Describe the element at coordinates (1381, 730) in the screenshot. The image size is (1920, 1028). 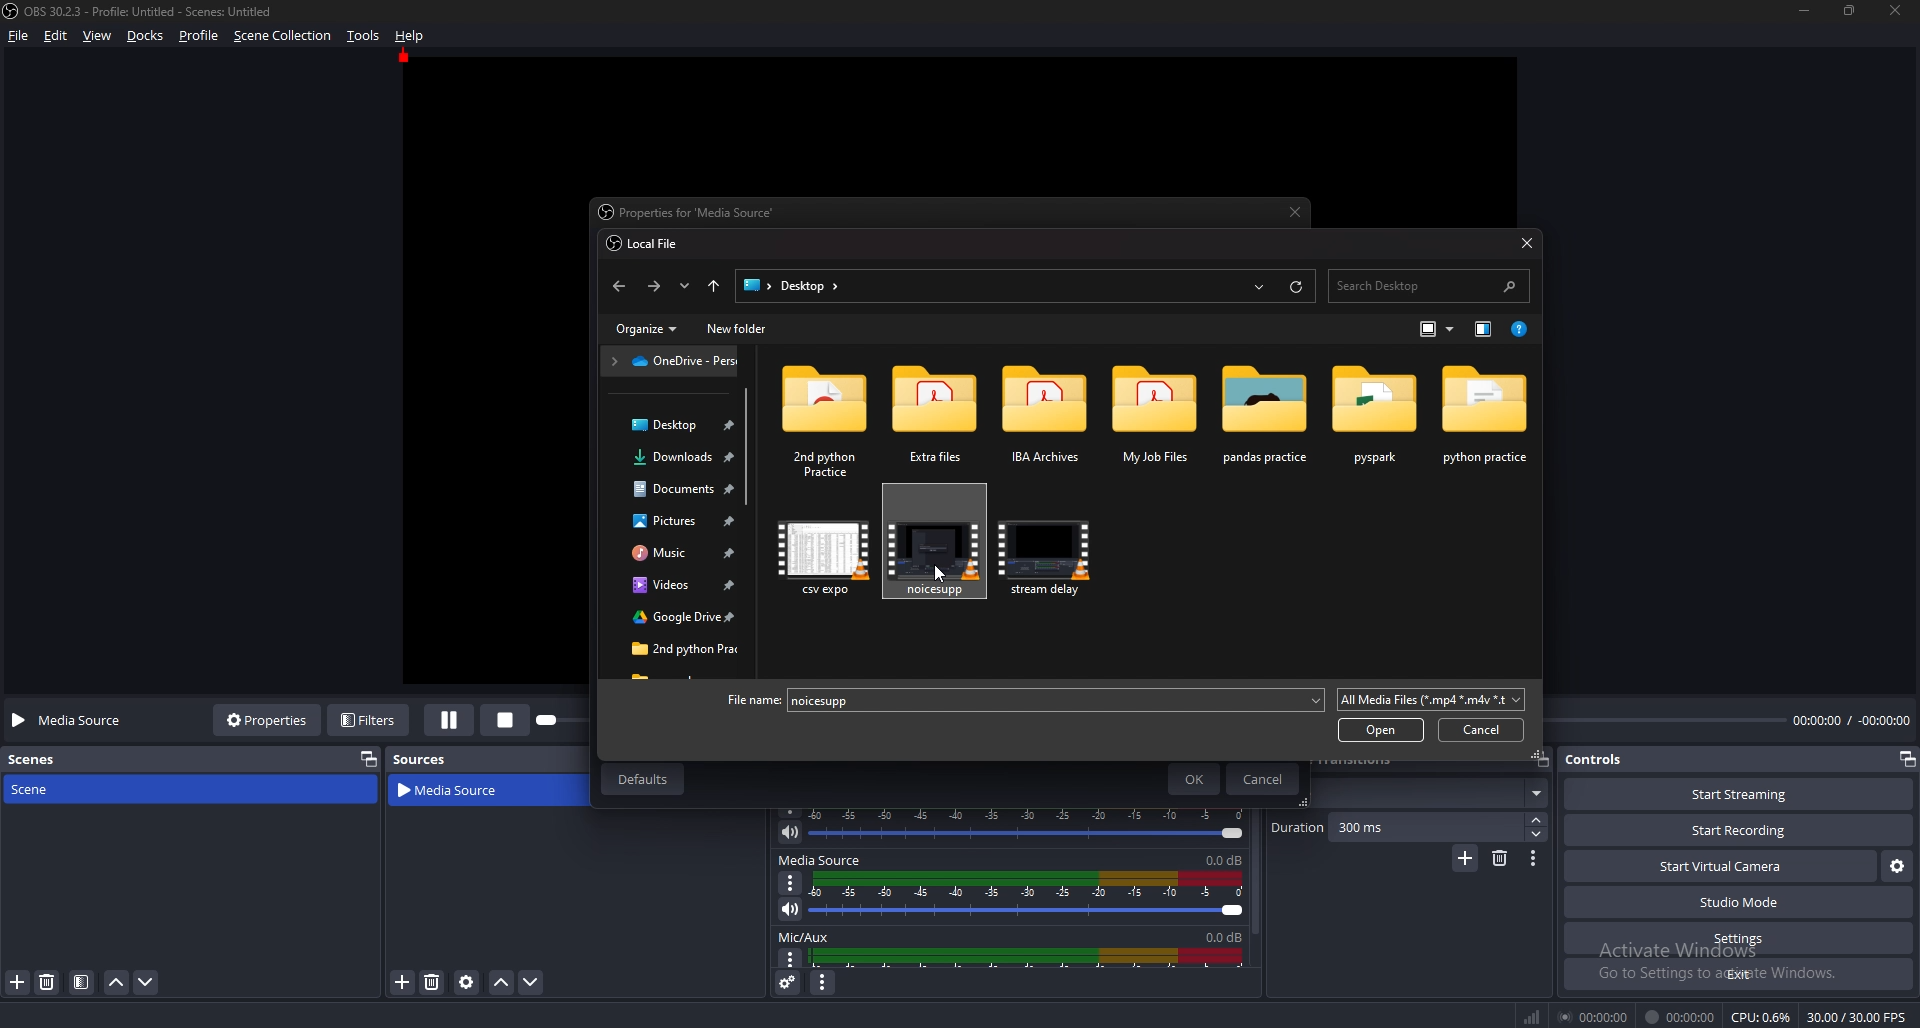
I see `Open` at that location.